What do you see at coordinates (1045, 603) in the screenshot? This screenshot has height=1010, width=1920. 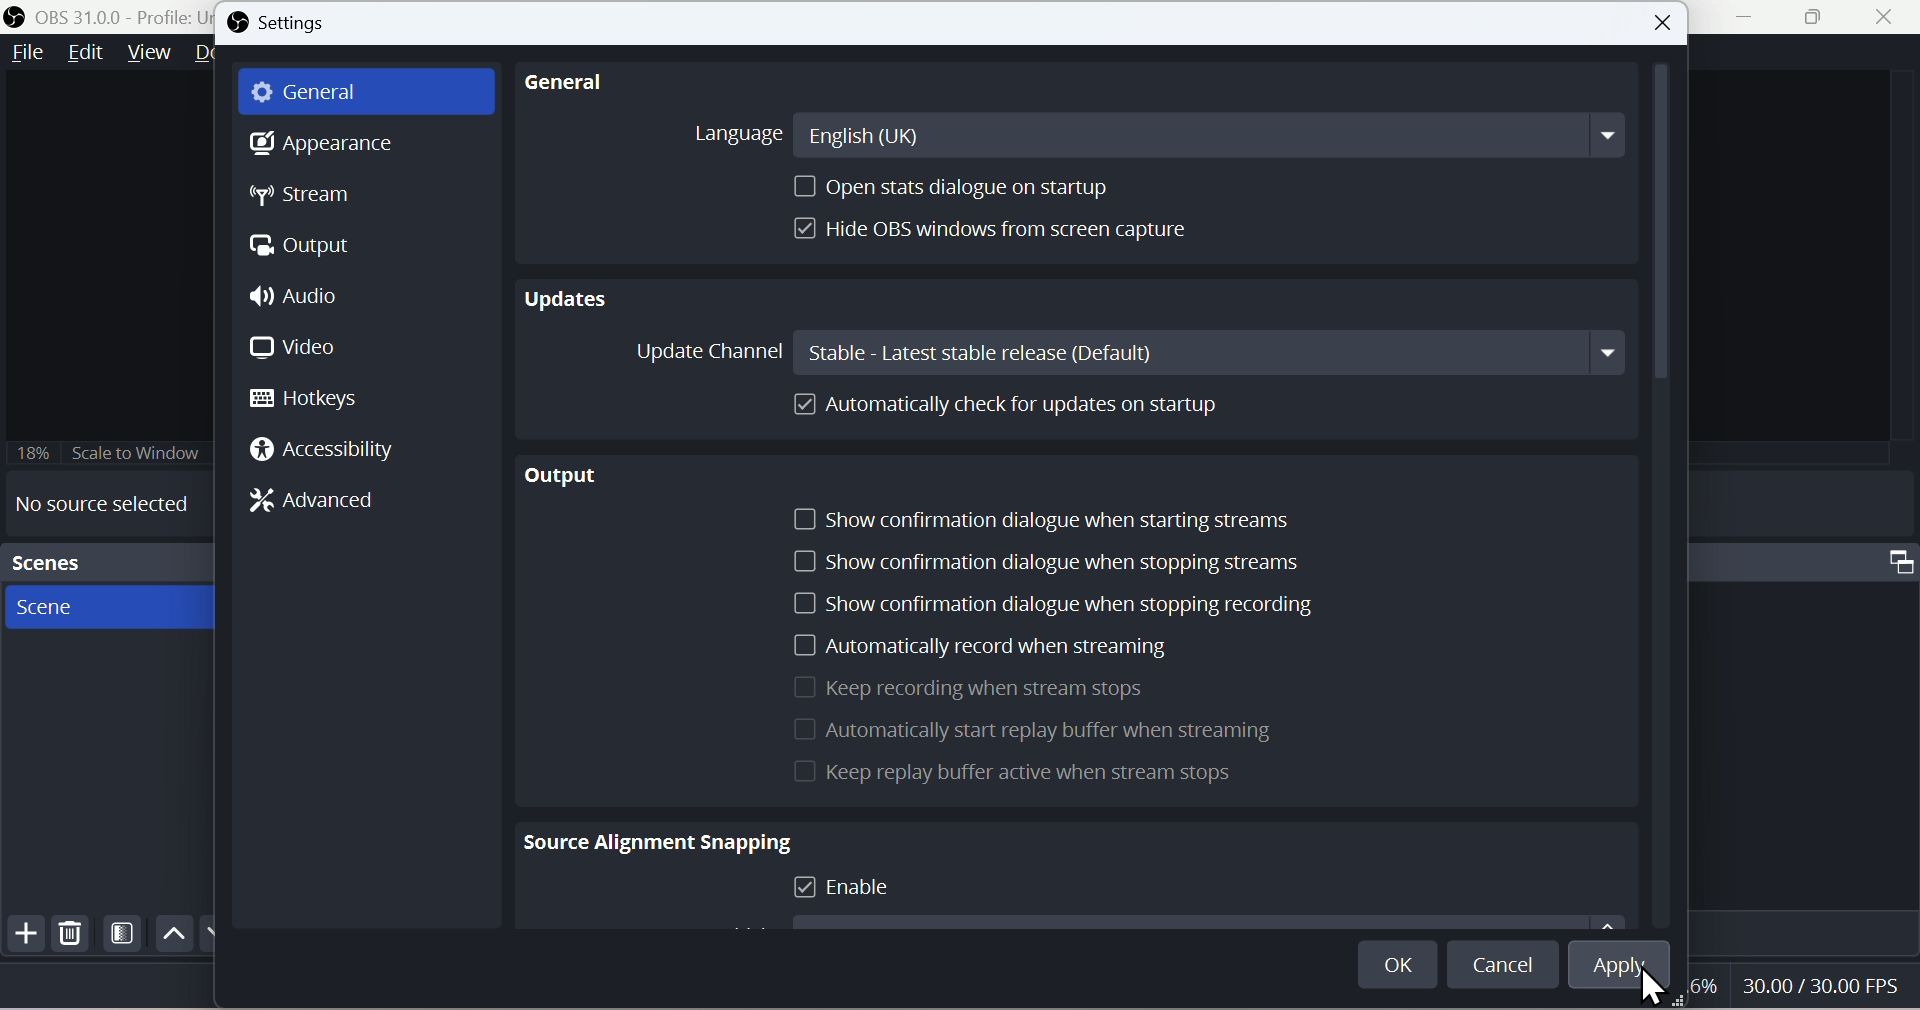 I see `Show confirmation dialogue when you stop recording` at bounding box center [1045, 603].